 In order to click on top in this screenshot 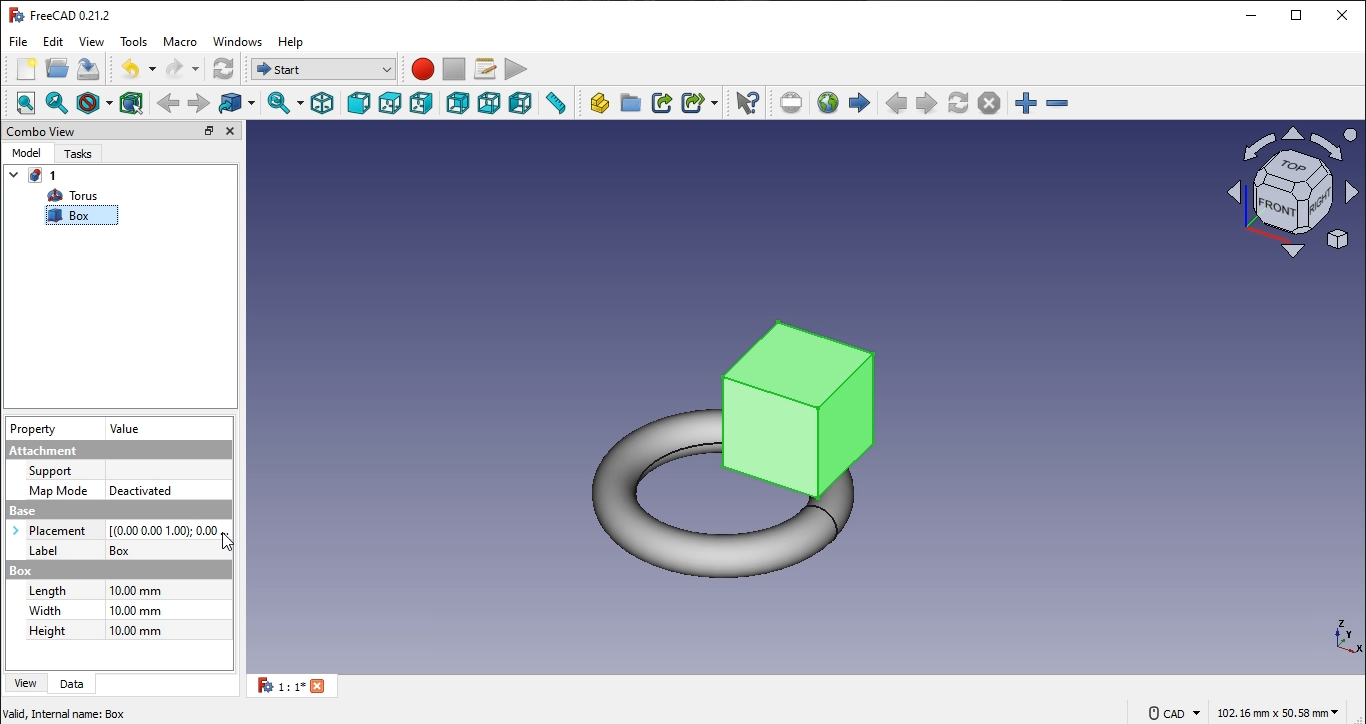, I will do `click(391, 104)`.